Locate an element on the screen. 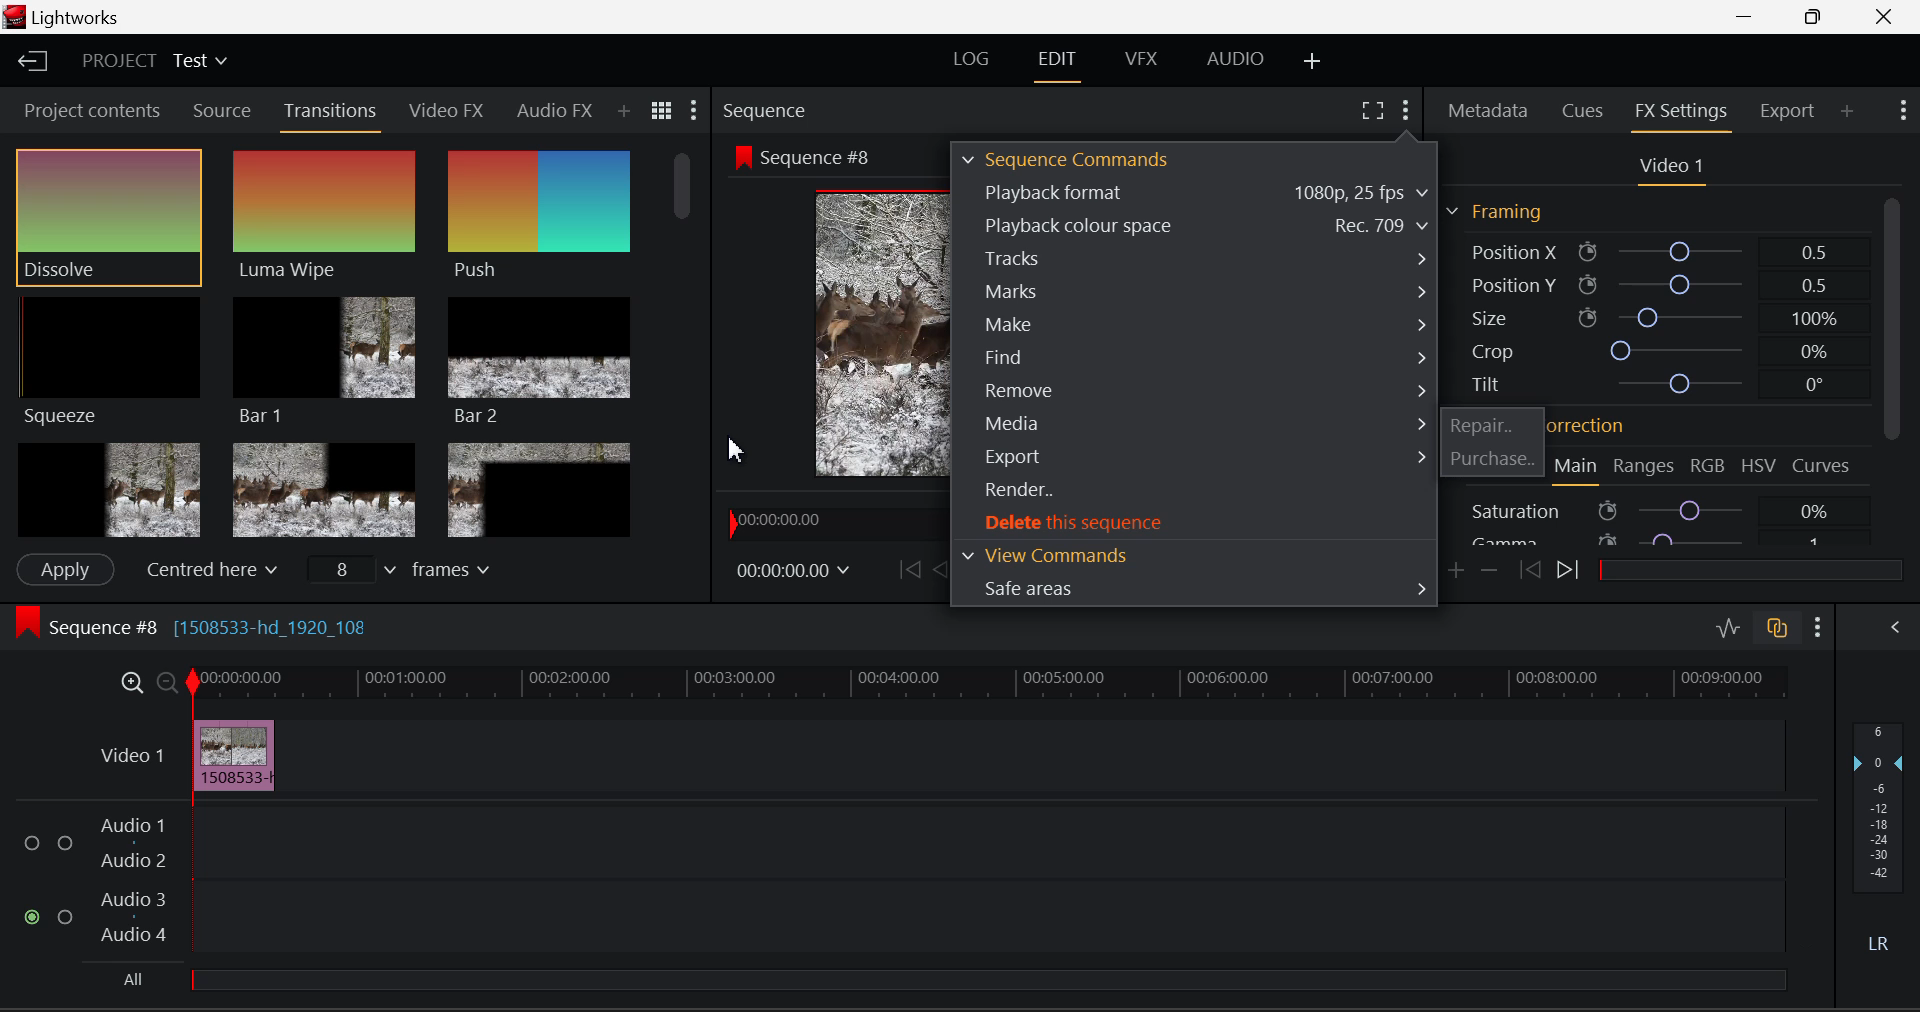 The width and height of the screenshot is (1920, 1012). Saturation is located at coordinates (1654, 510).